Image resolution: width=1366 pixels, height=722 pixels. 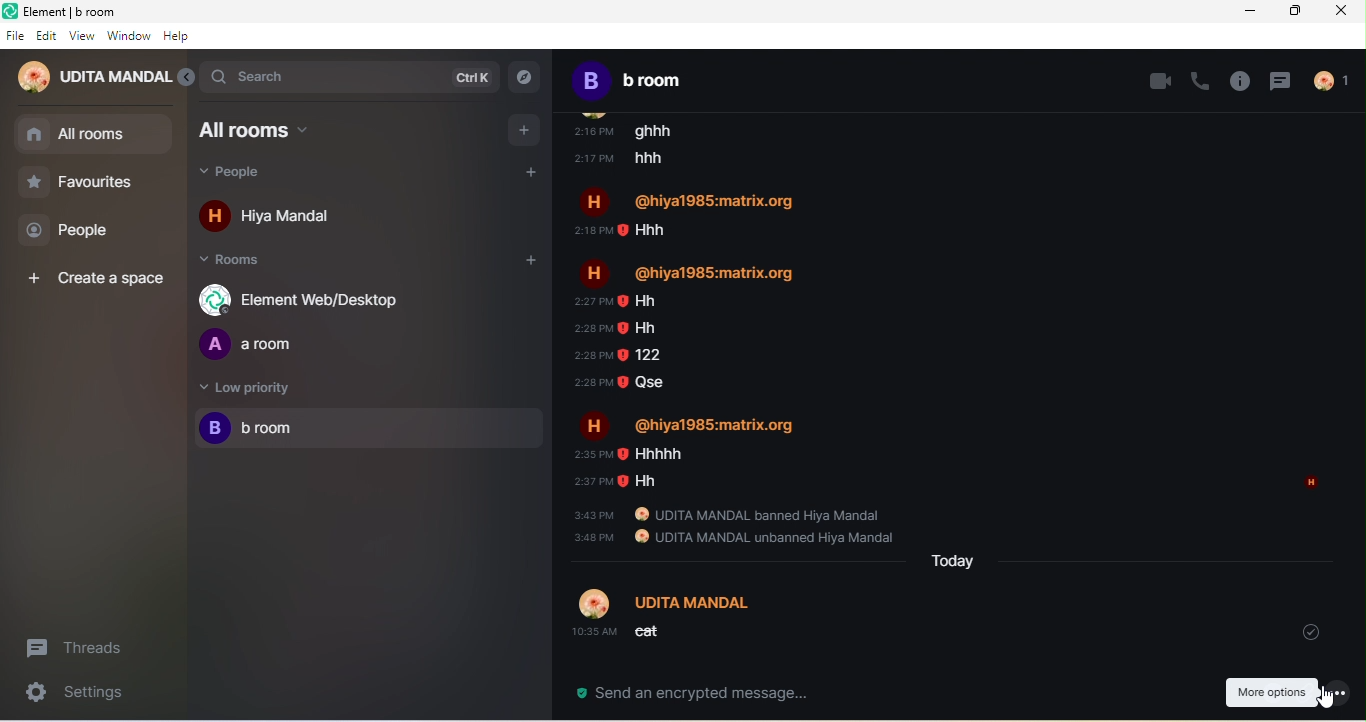 What do you see at coordinates (1338, 81) in the screenshot?
I see `people` at bounding box center [1338, 81].